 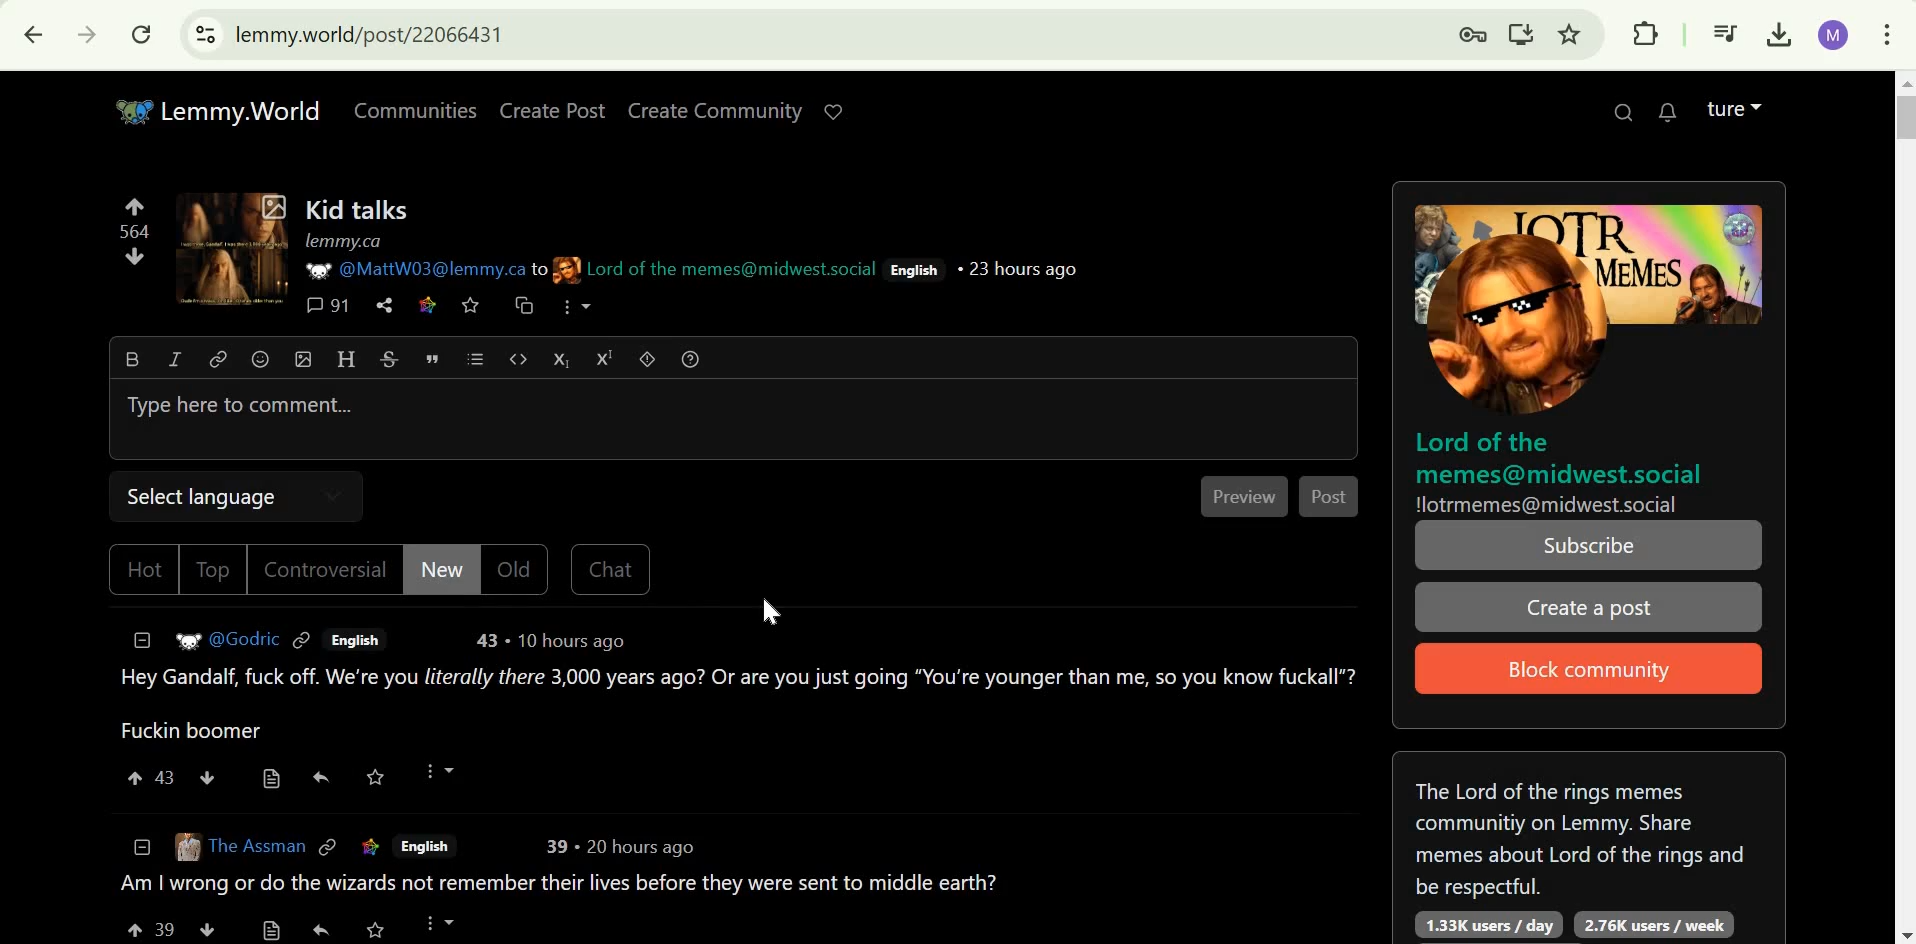 What do you see at coordinates (258, 847) in the screenshot?
I see `username` at bounding box center [258, 847].